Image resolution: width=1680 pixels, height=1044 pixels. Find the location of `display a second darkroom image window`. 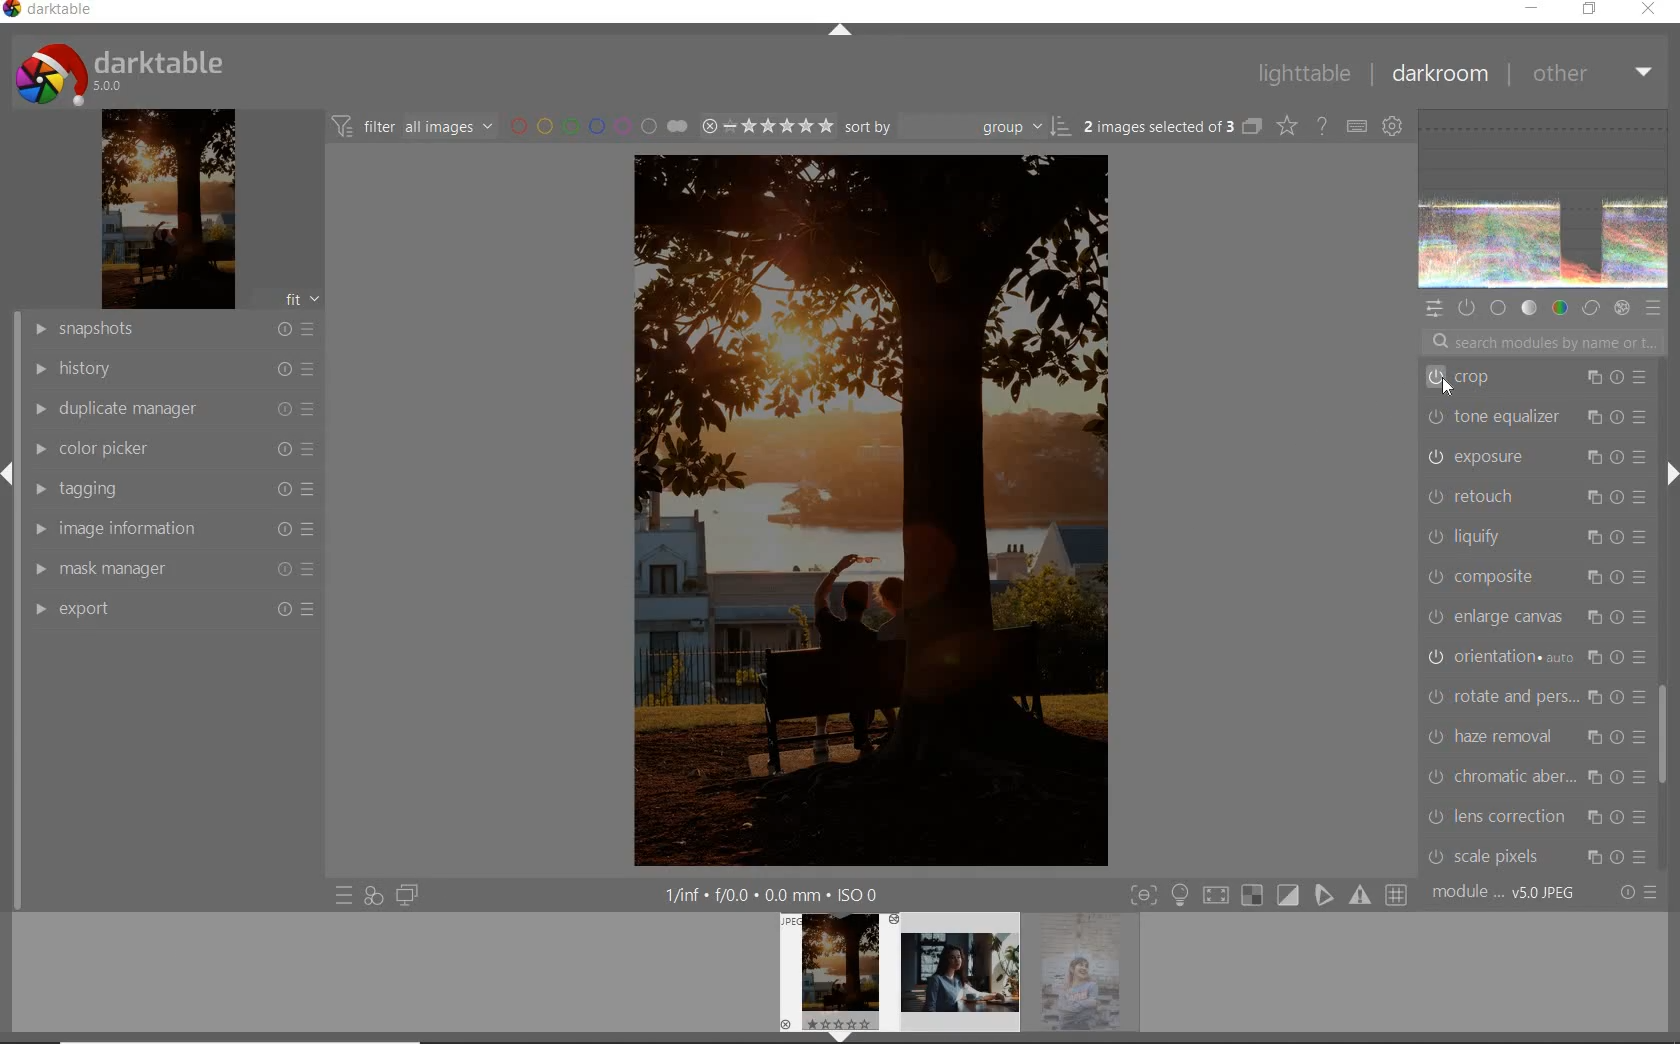

display a second darkroom image window is located at coordinates (407, 897).